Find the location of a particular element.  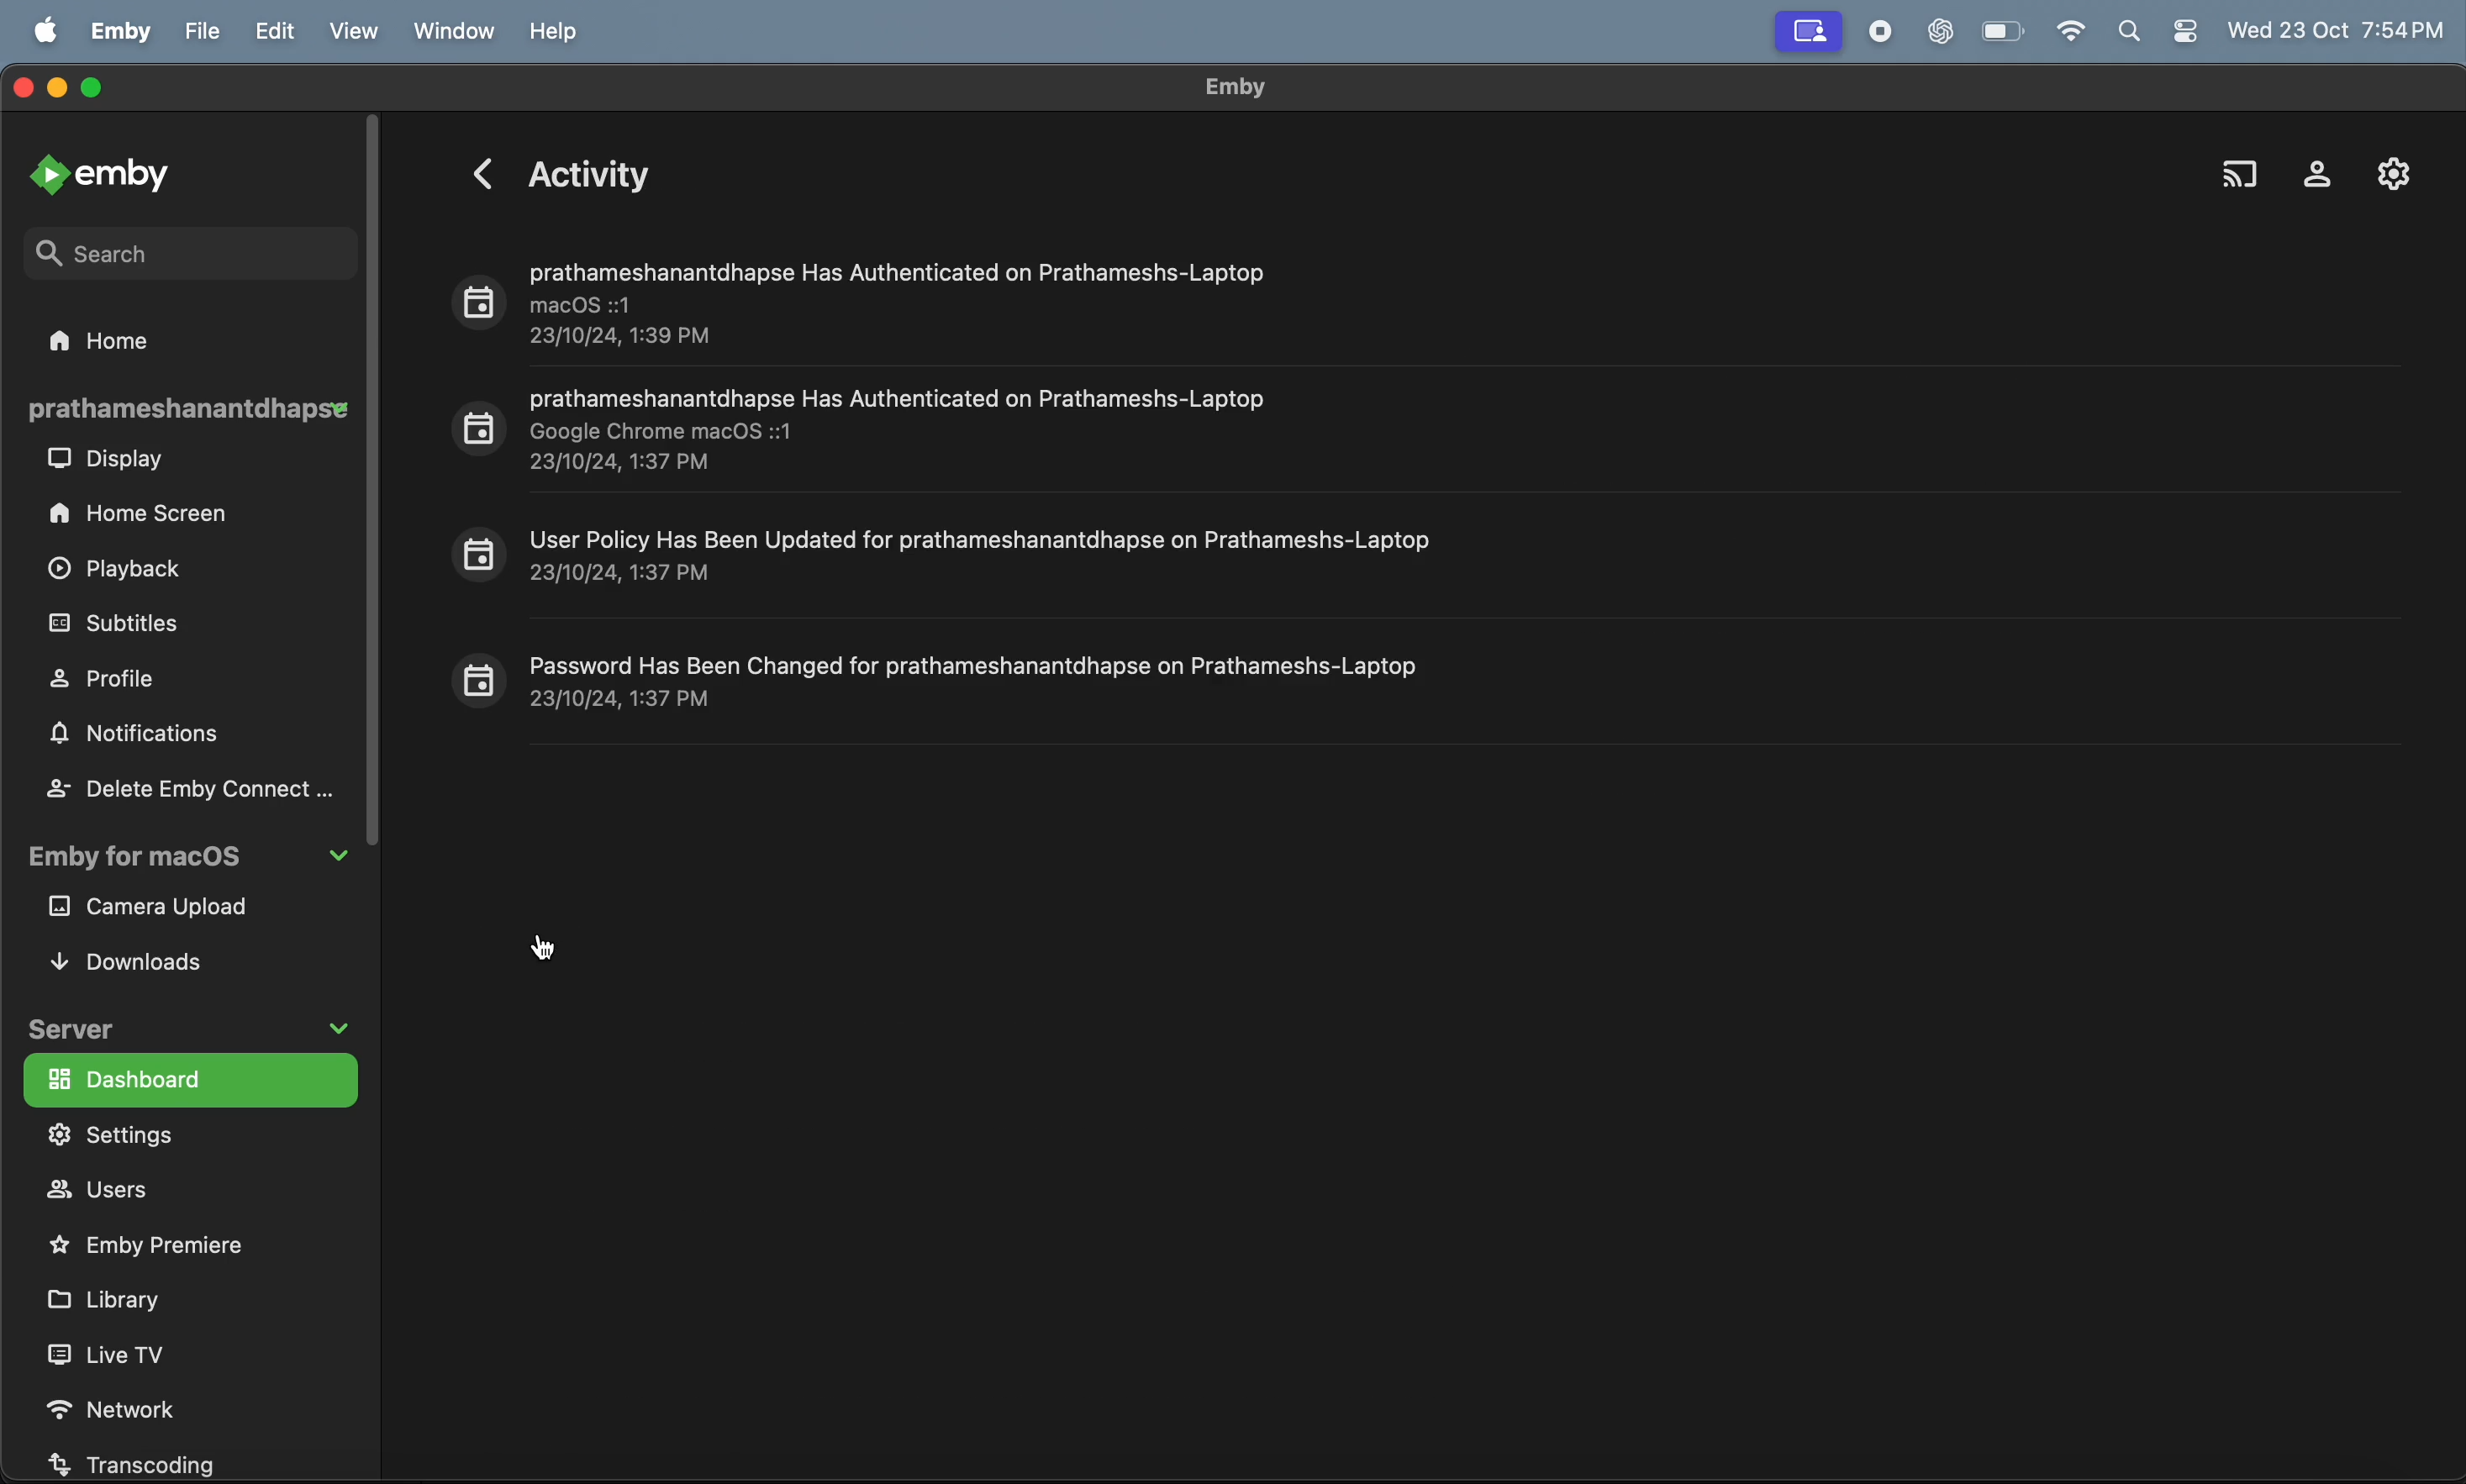

serach is located at coordinates (145, 250).